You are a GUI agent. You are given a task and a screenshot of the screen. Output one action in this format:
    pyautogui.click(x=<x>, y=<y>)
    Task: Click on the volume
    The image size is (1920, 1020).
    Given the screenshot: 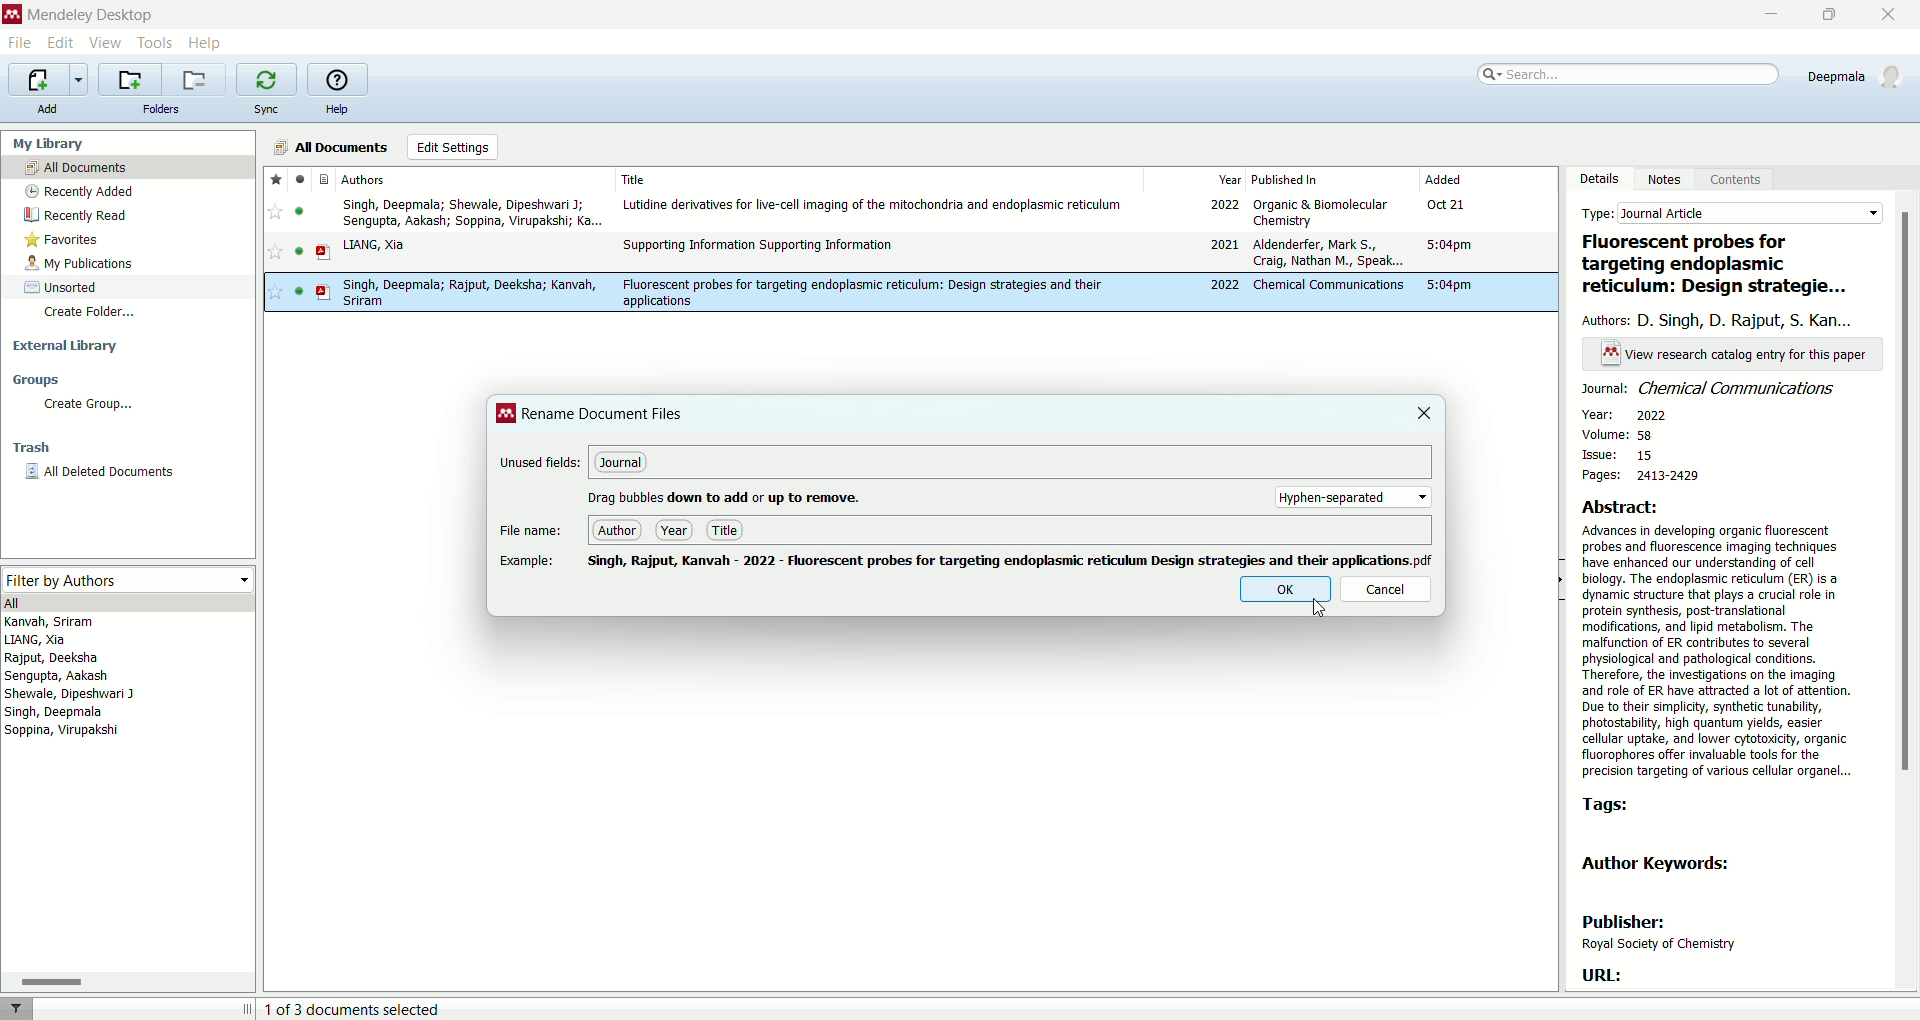 What is the action you would take?
    pyautogui.click(x=1633, y=434)
    